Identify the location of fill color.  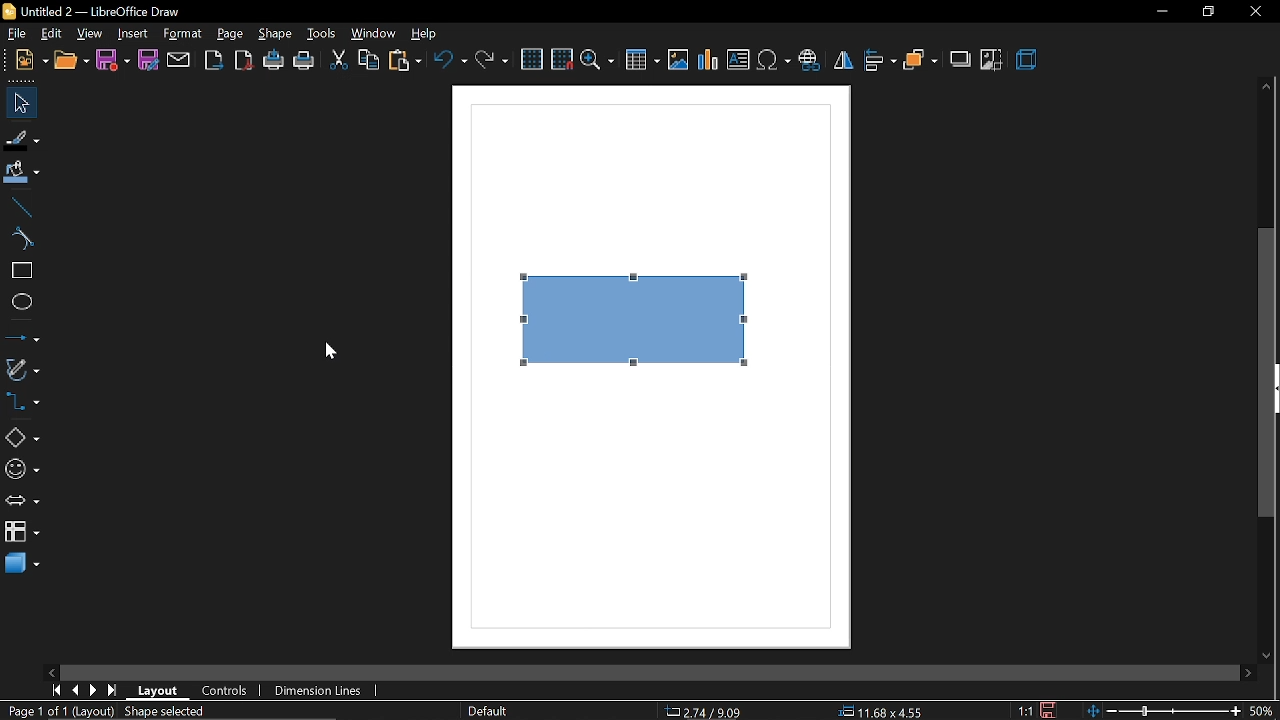
(22, 174).